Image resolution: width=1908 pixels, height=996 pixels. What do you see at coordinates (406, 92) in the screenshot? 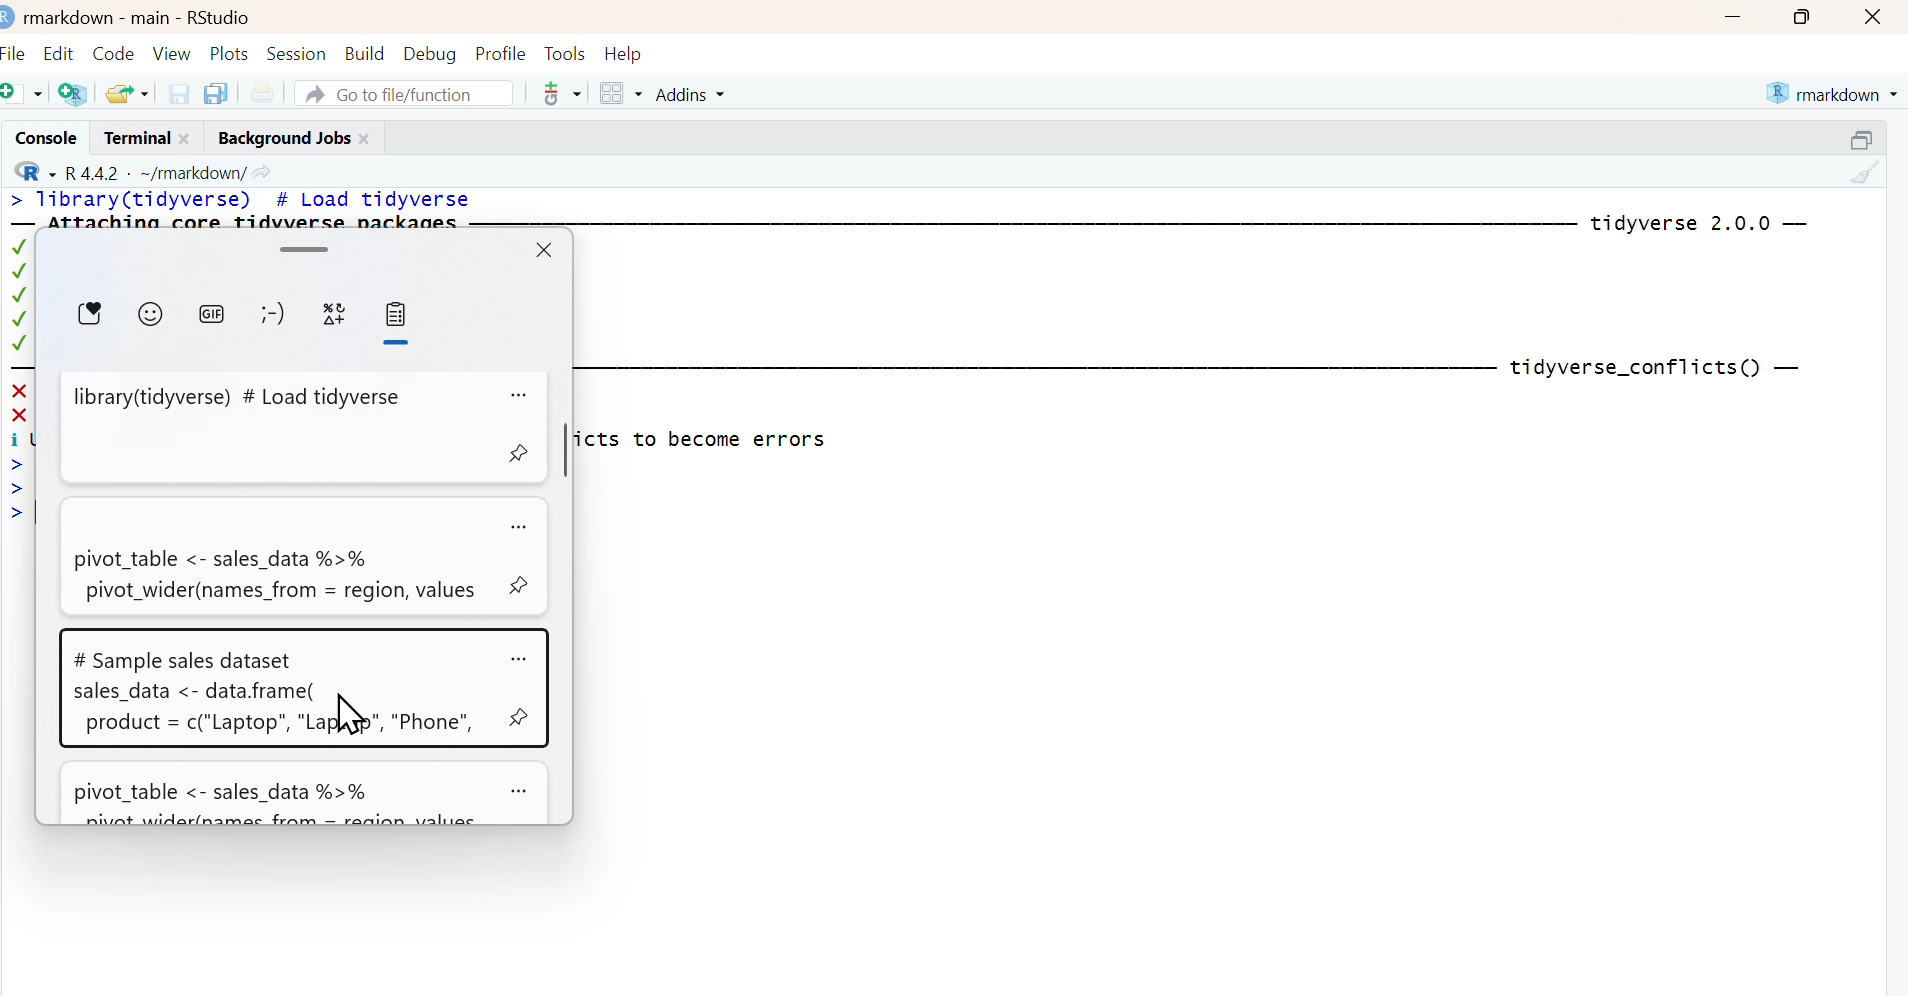
I see `Go to file/function` at bounding box center [406, 92].